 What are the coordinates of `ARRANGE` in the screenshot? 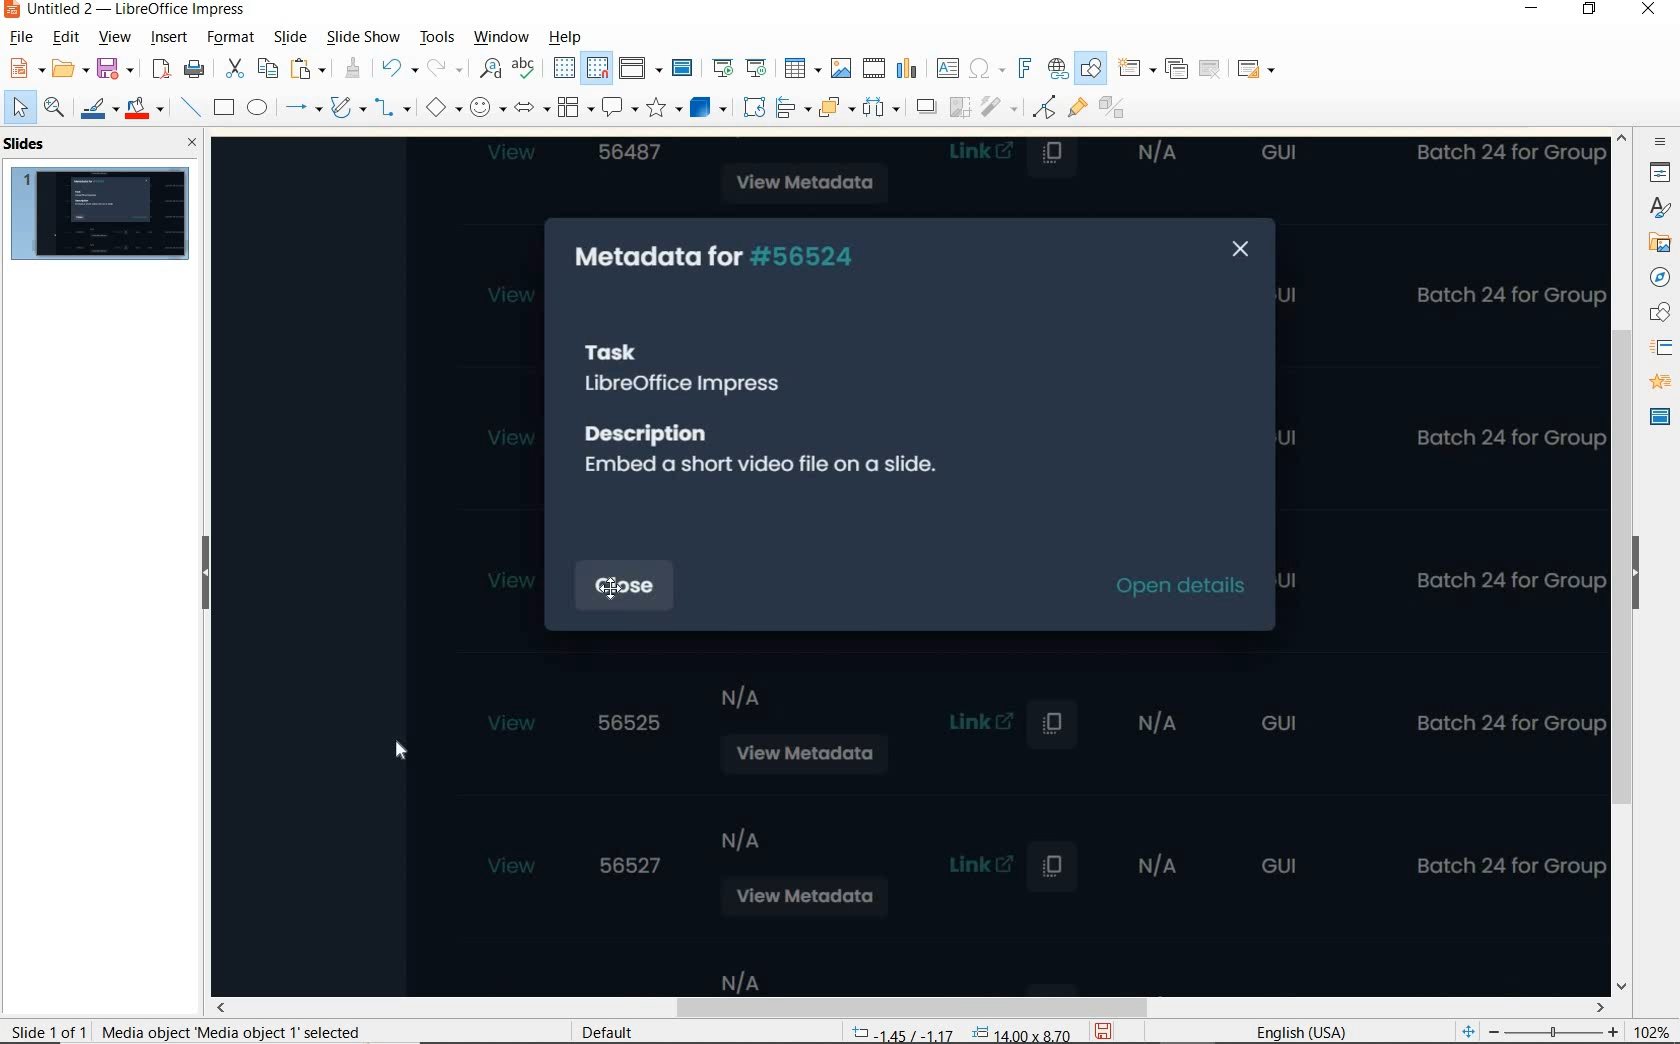 It's located at (833, 109).